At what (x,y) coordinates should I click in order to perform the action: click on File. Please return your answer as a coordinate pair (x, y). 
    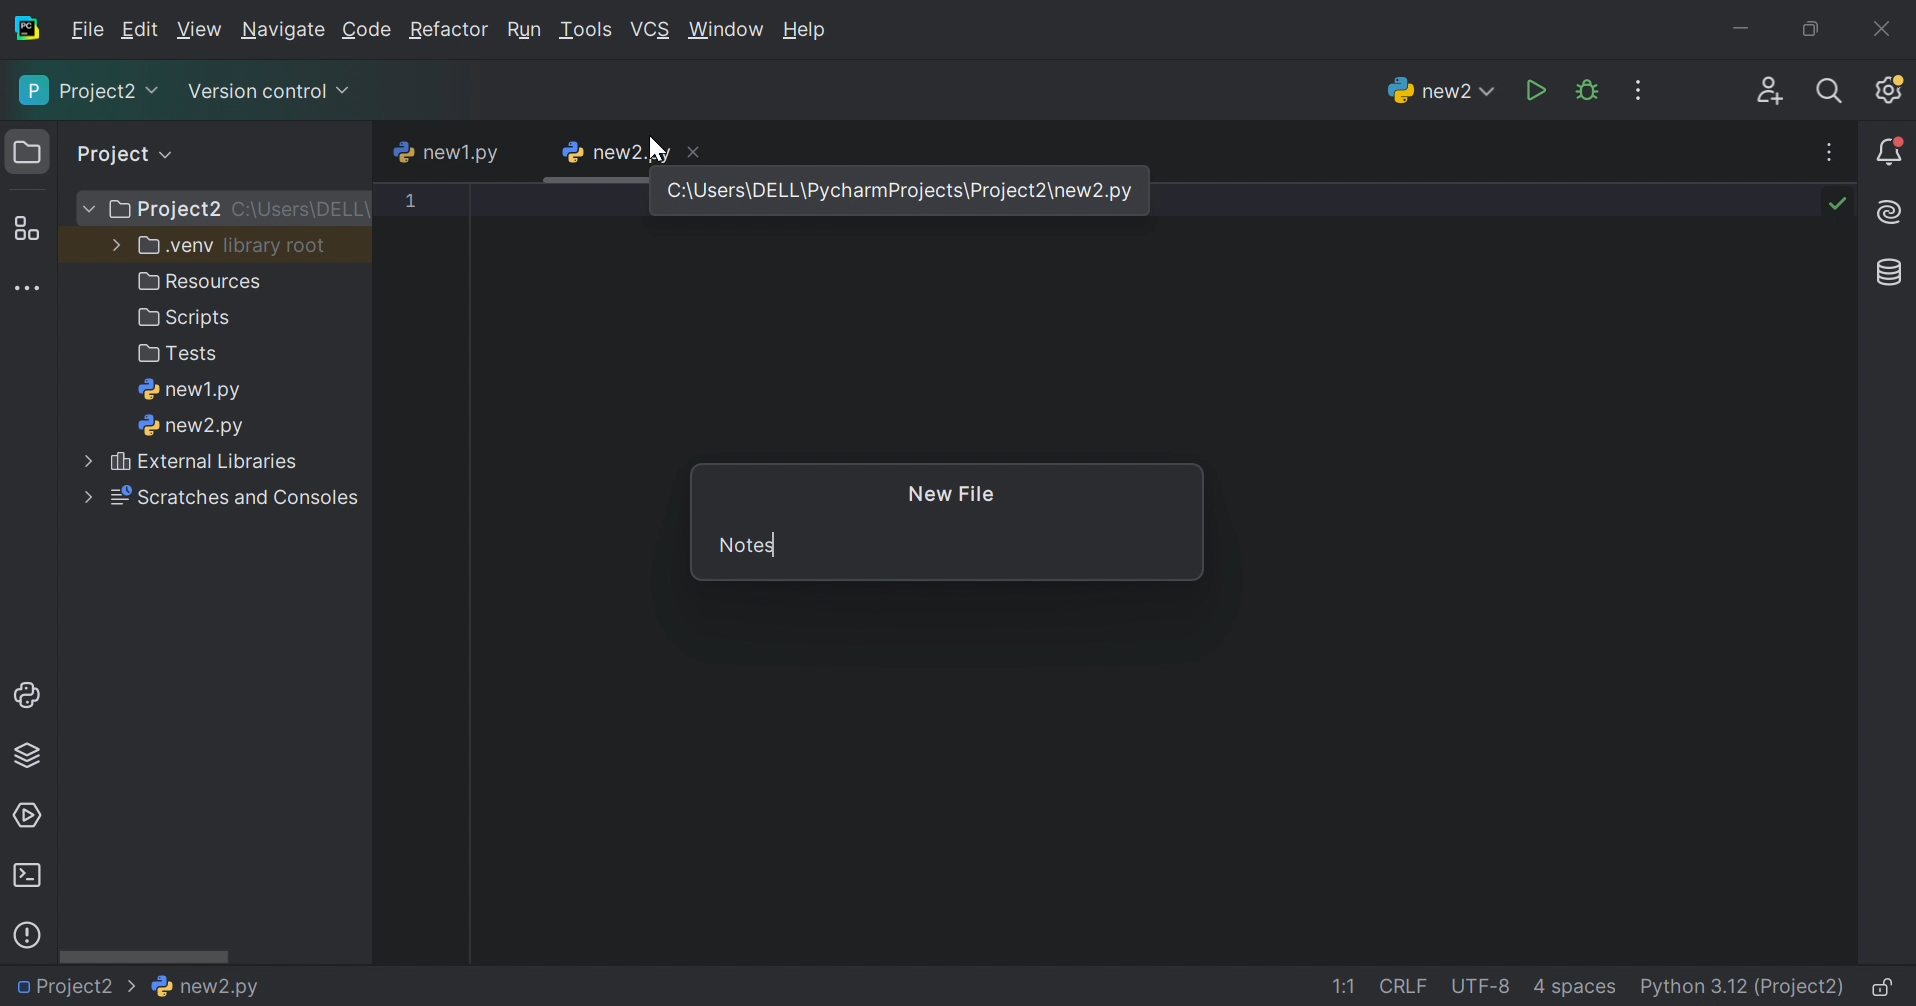
    Looking at the image, I should click on (88, 30).